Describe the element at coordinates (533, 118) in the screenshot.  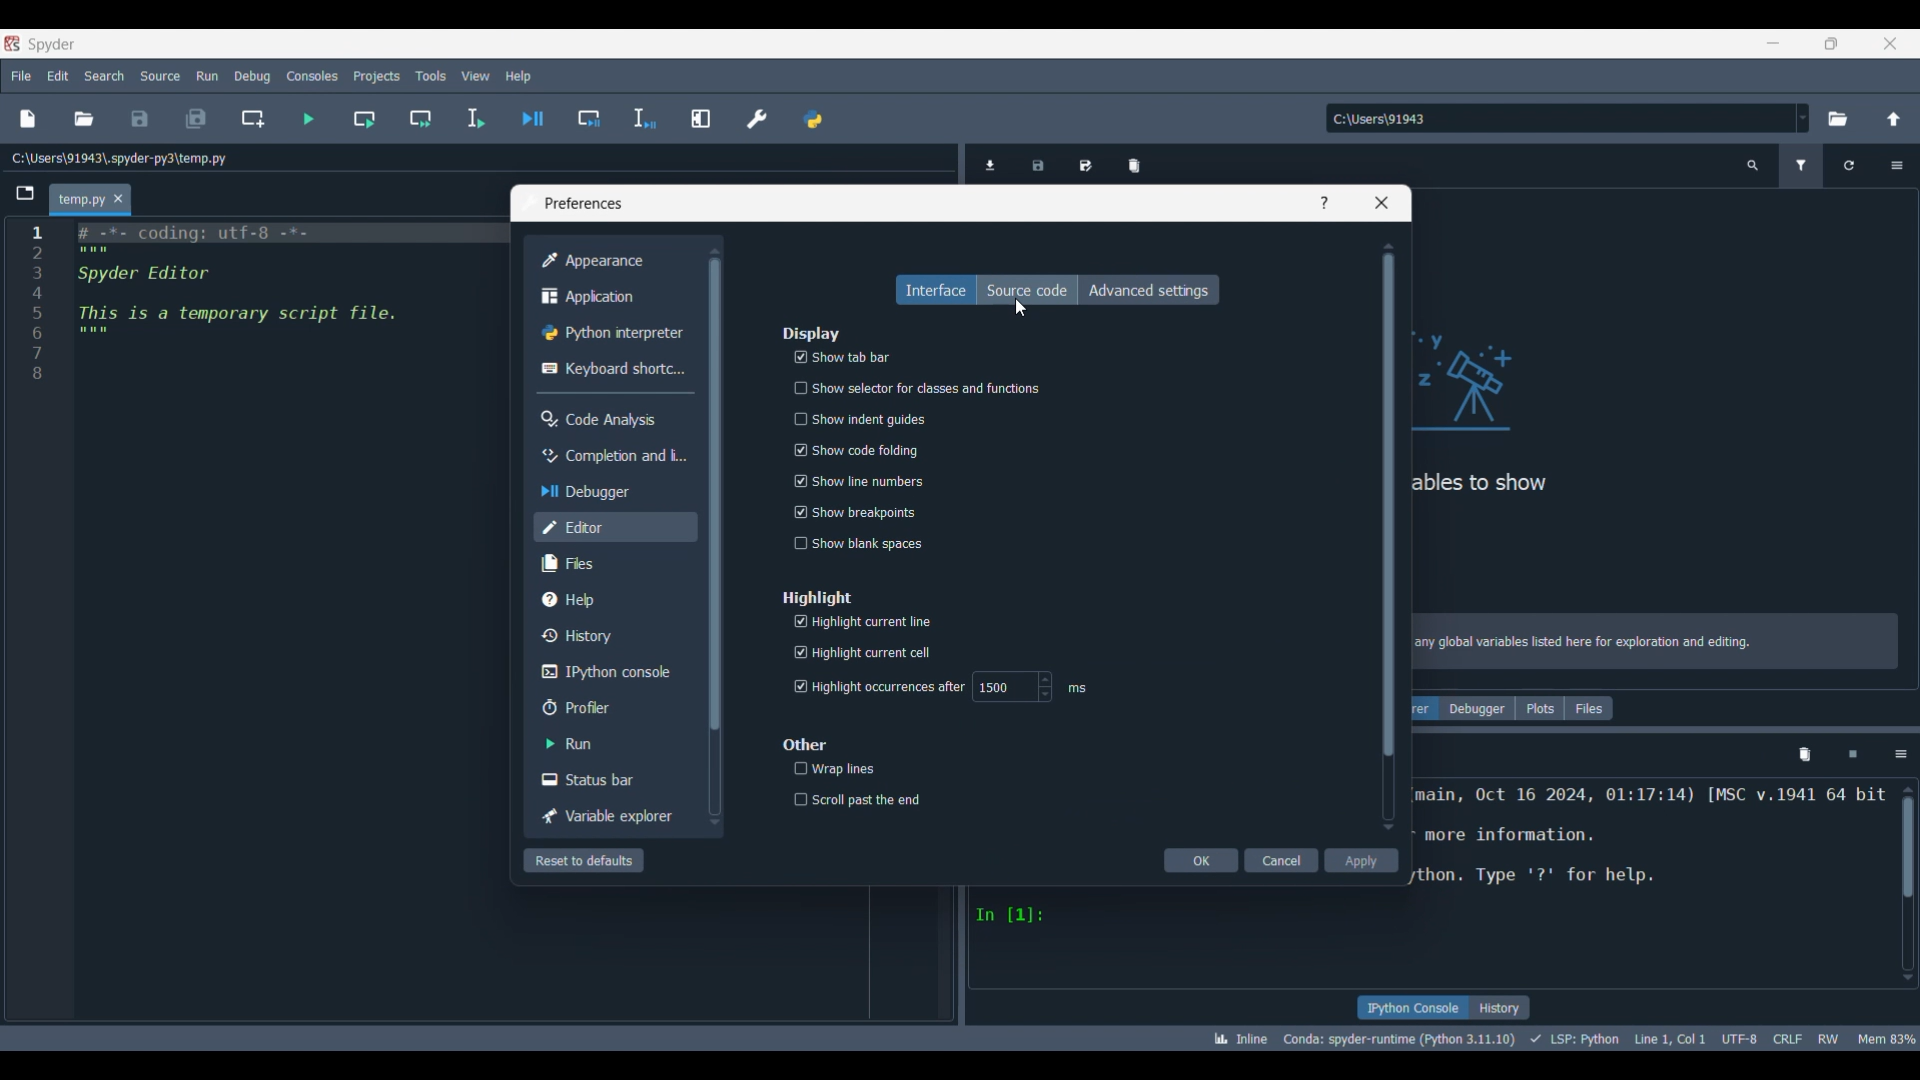
I see `Debug file` at that location.